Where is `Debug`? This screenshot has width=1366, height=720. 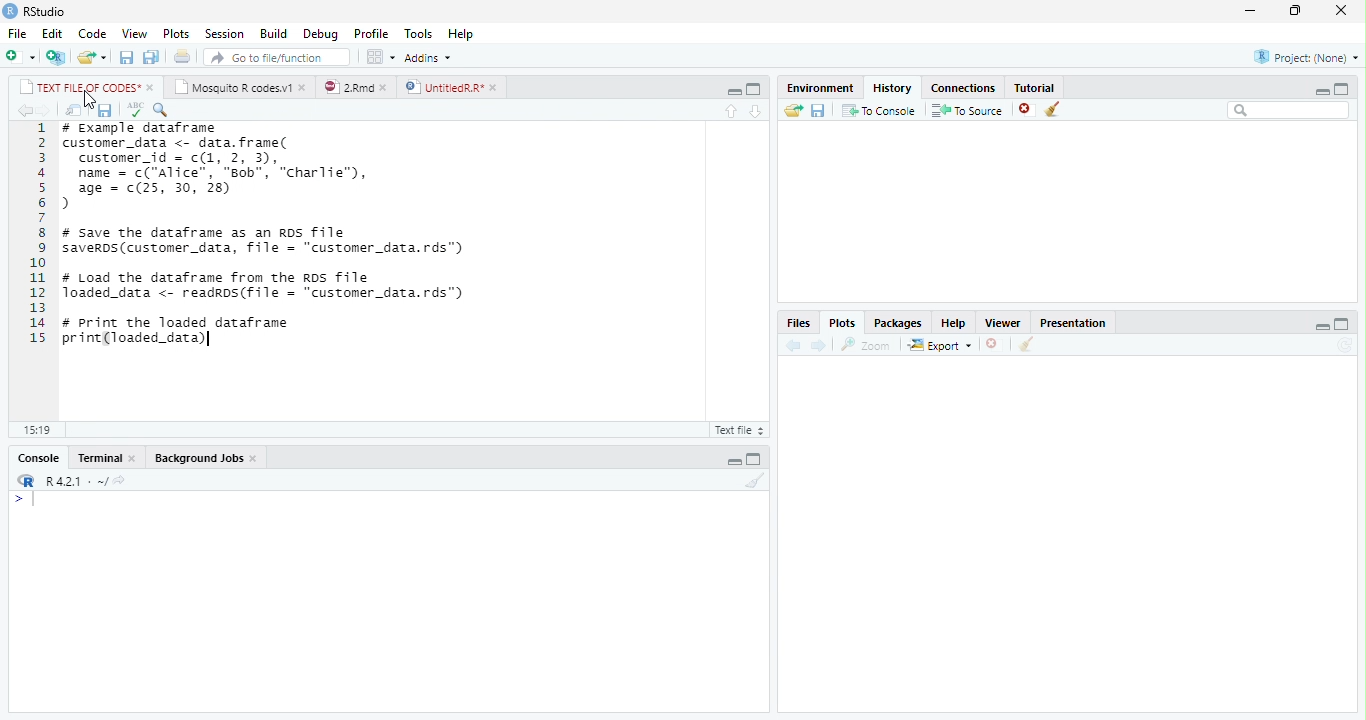
Debug is located at coordinates (321, 34).